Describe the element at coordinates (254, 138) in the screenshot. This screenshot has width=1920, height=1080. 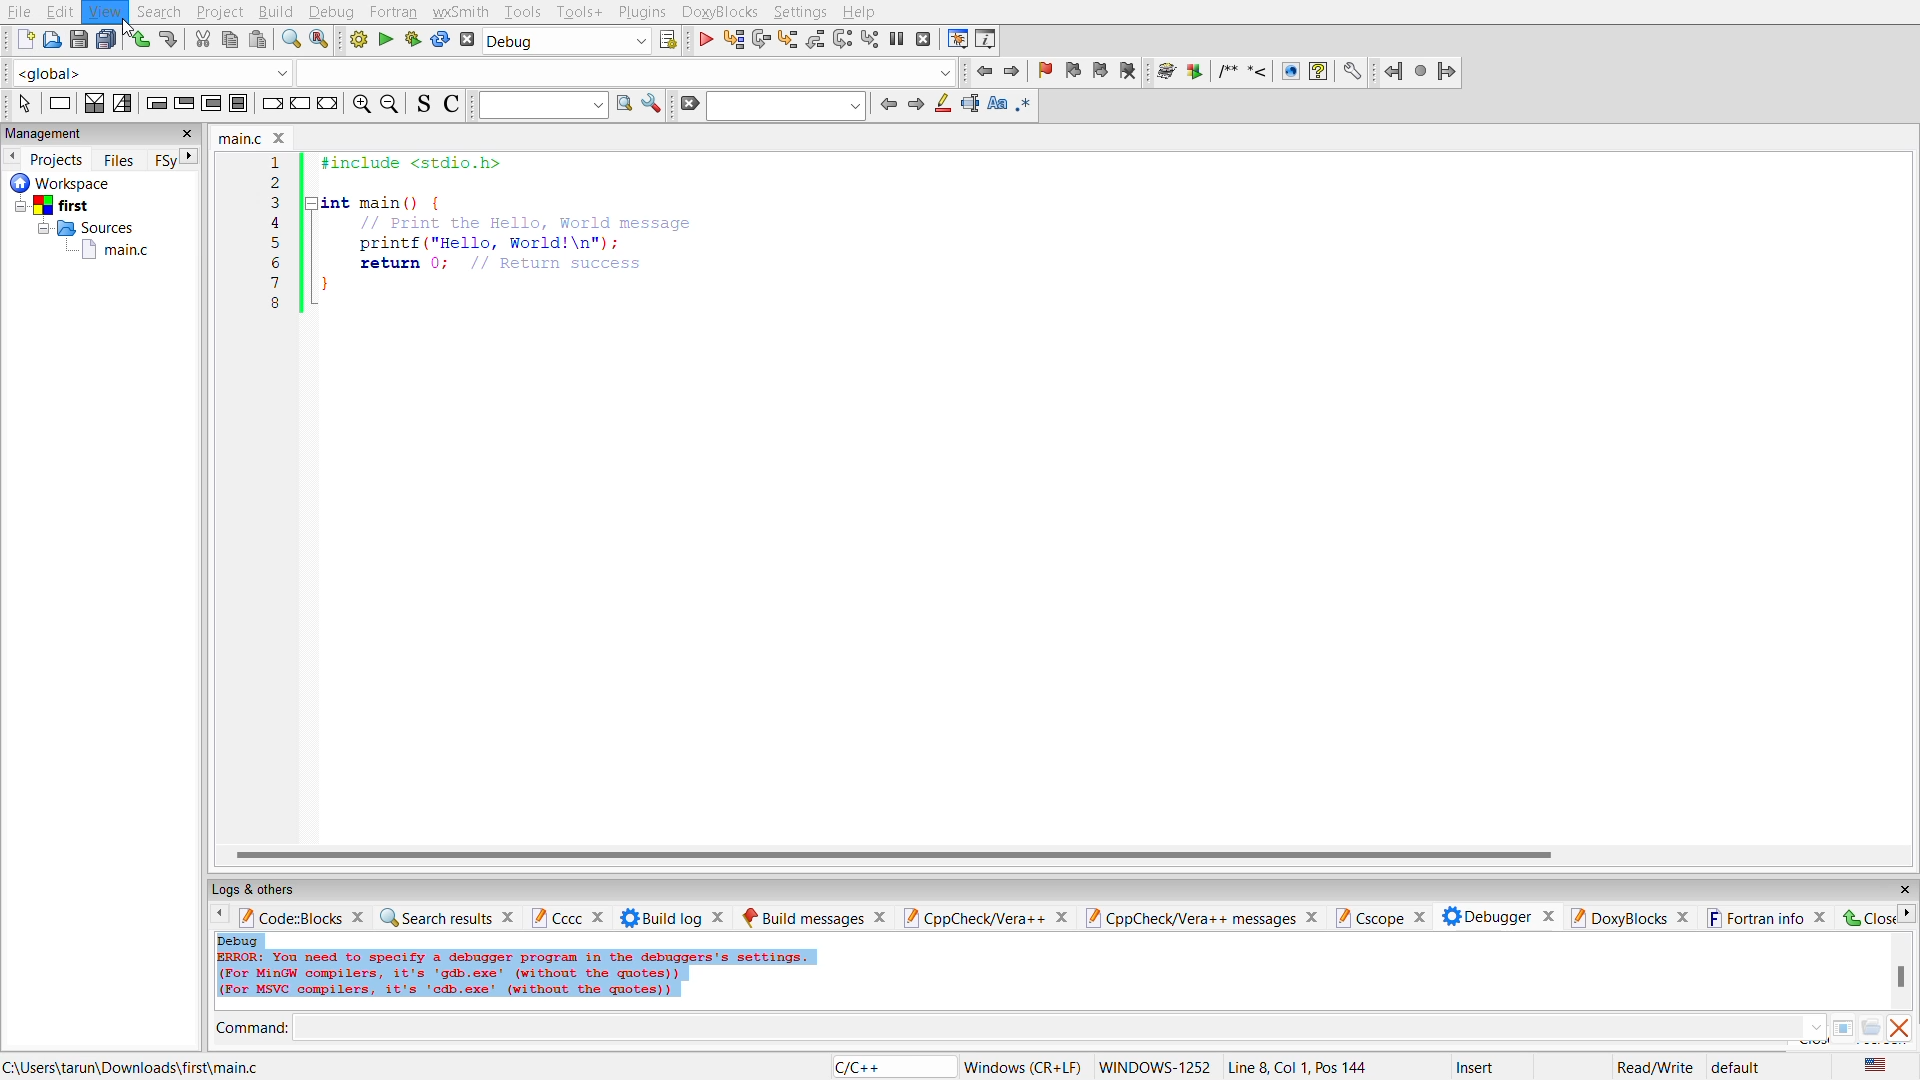
I see `file name` at that location.